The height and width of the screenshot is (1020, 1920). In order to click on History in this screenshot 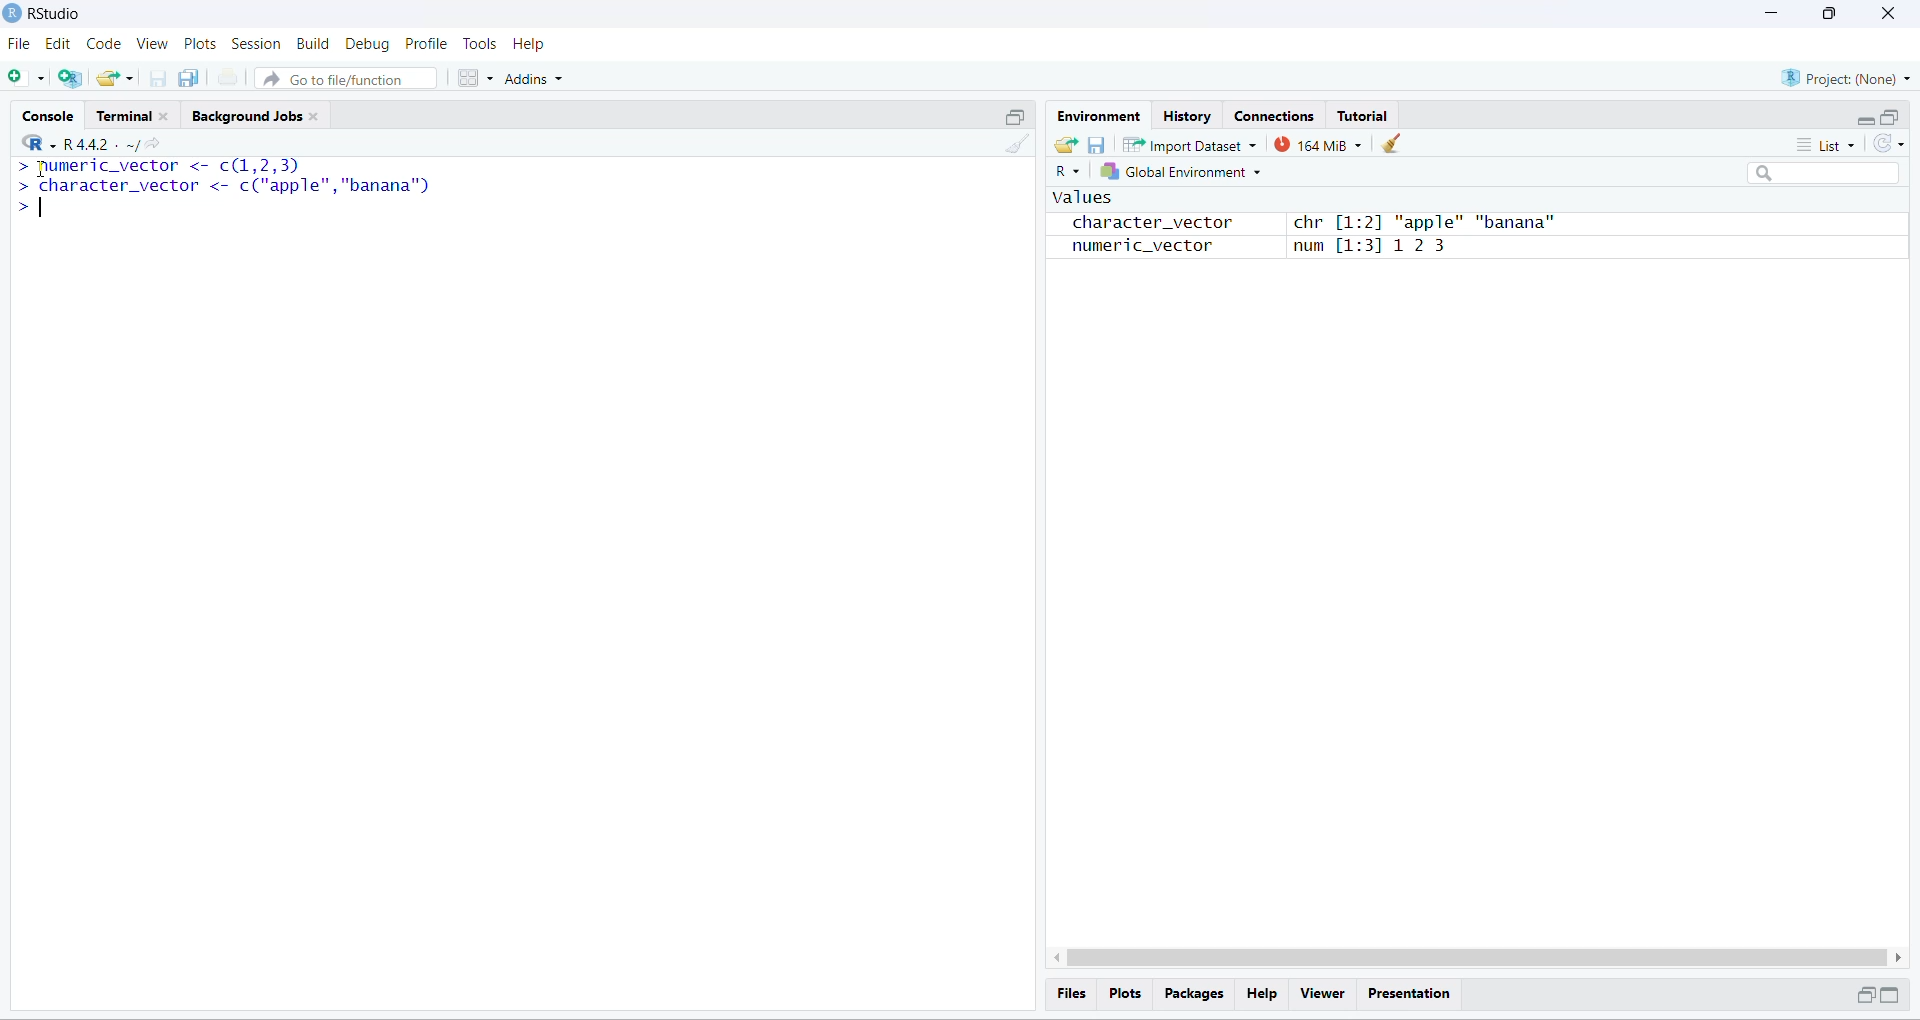, I will do `click(1187, 114)`.